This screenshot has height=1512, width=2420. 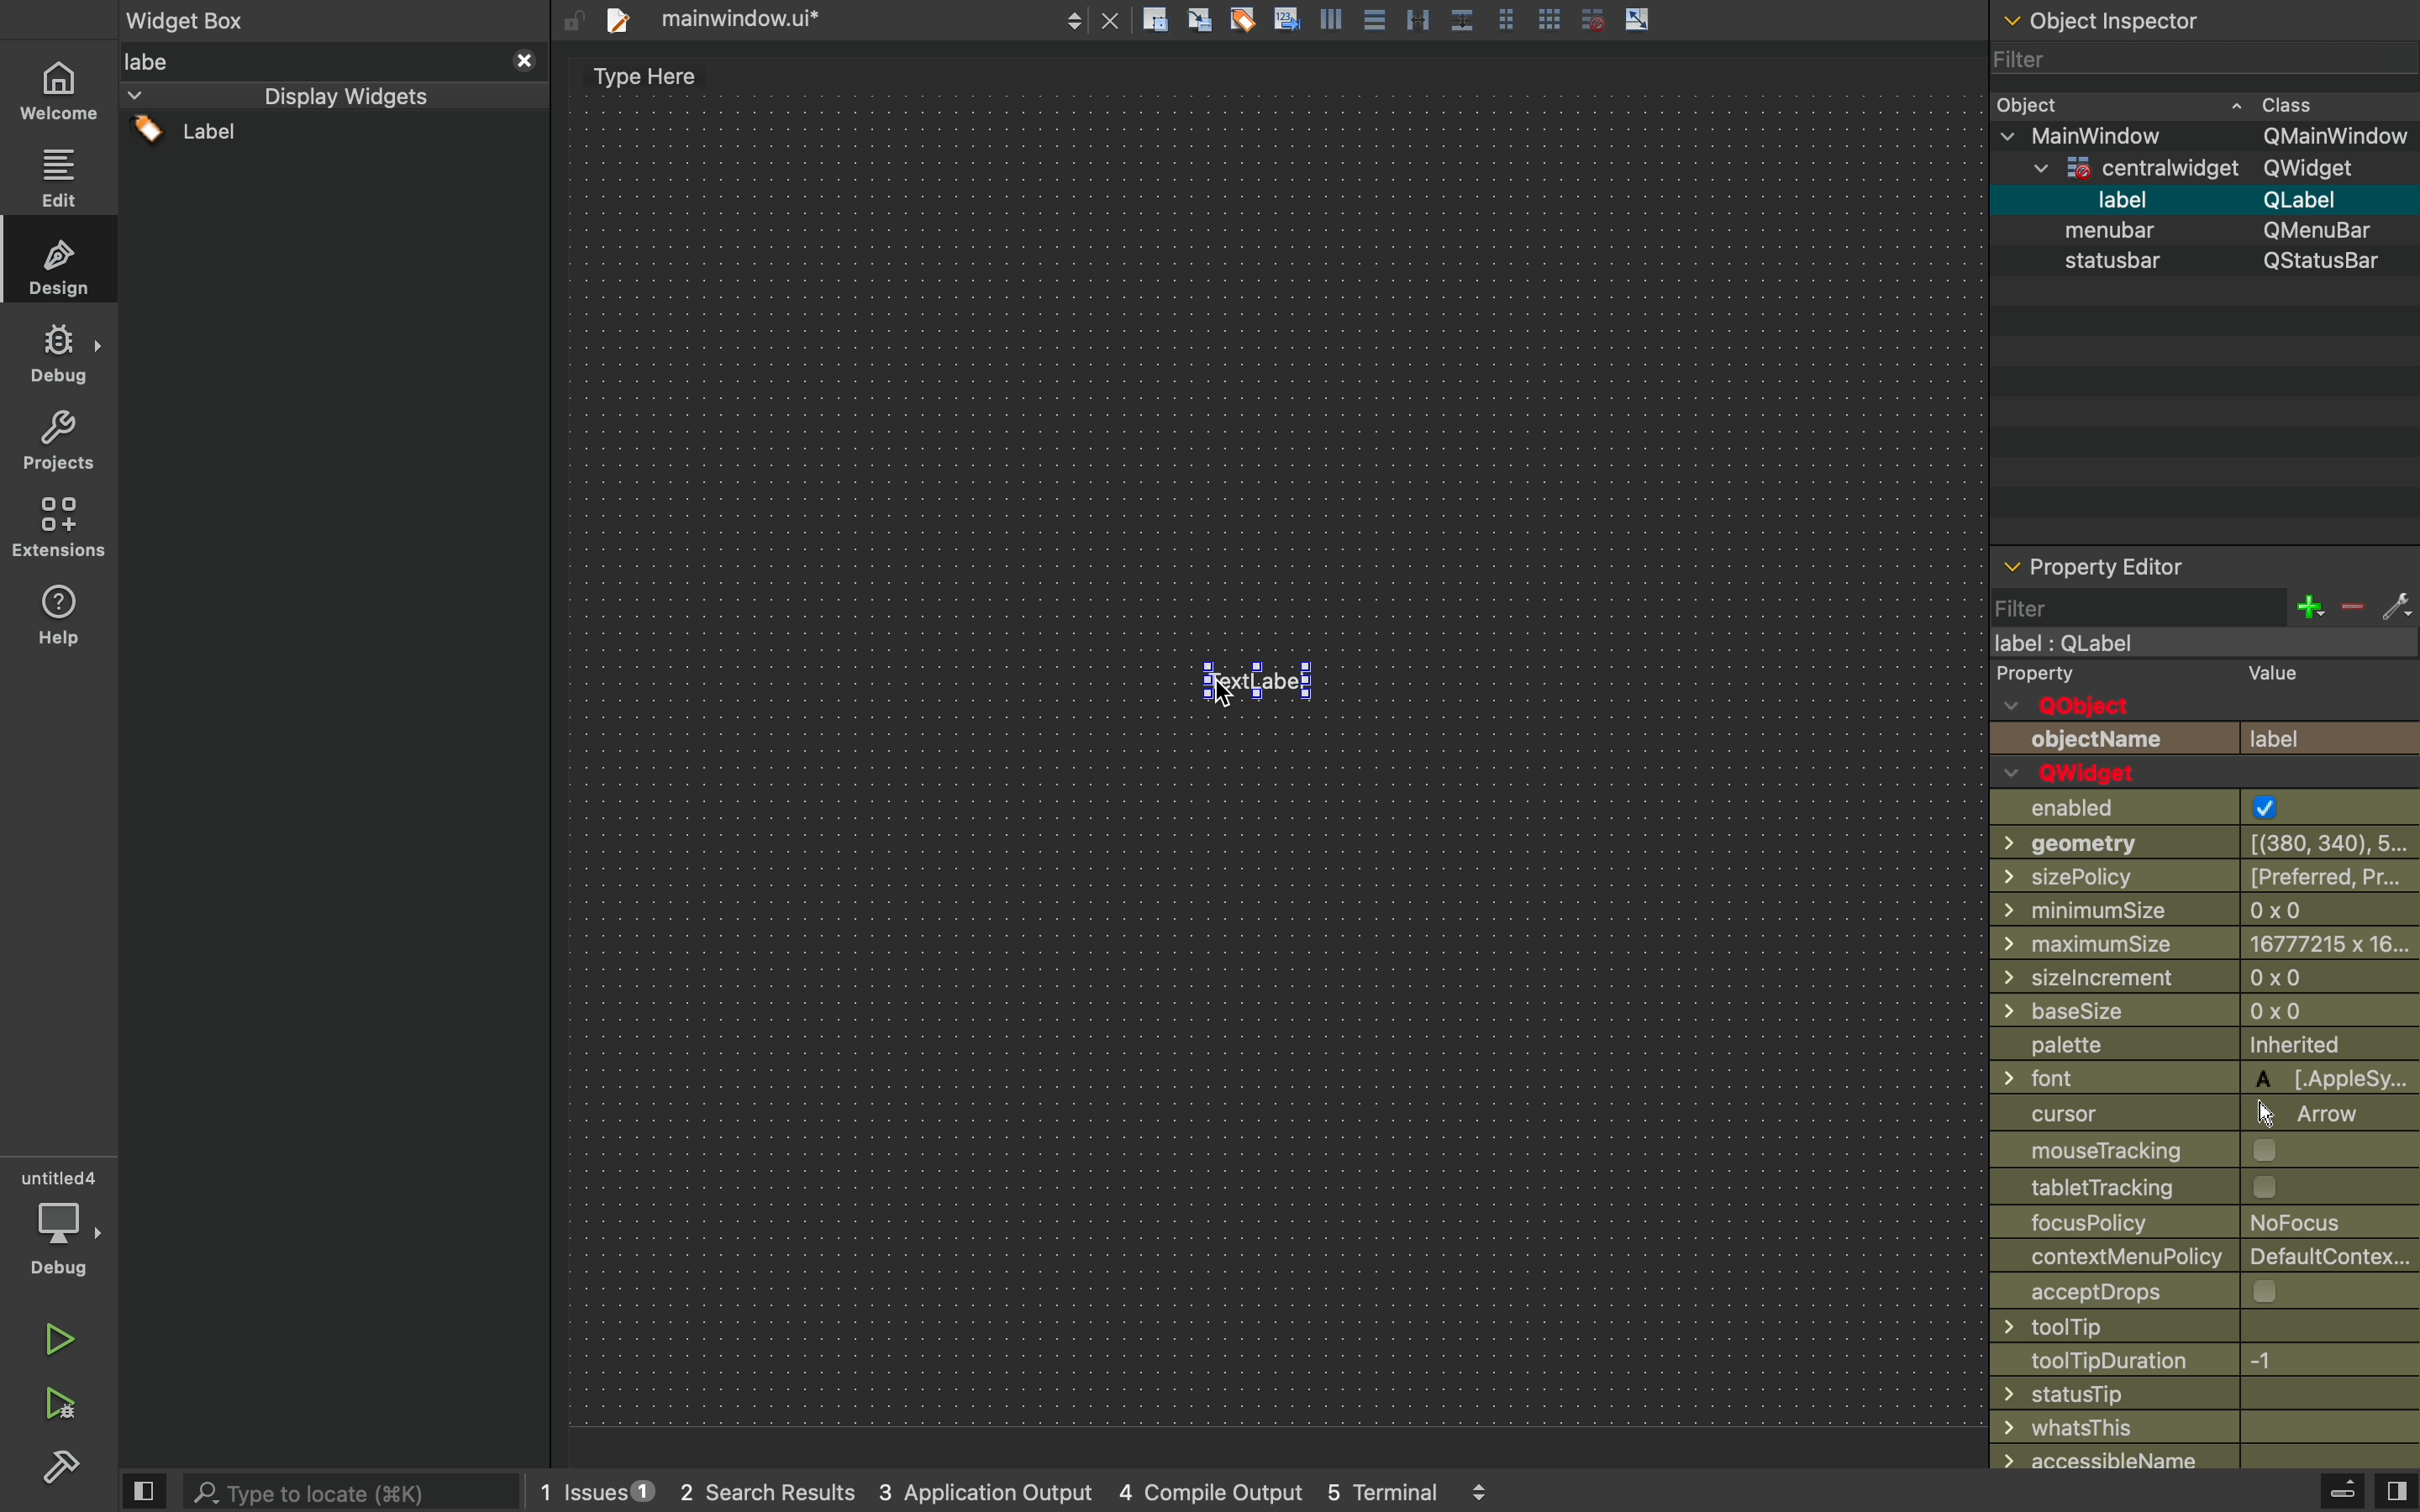 What do you see at coordinates (55, 443) in the screenshot?
I see `projects` at bounding box center [55, 443].